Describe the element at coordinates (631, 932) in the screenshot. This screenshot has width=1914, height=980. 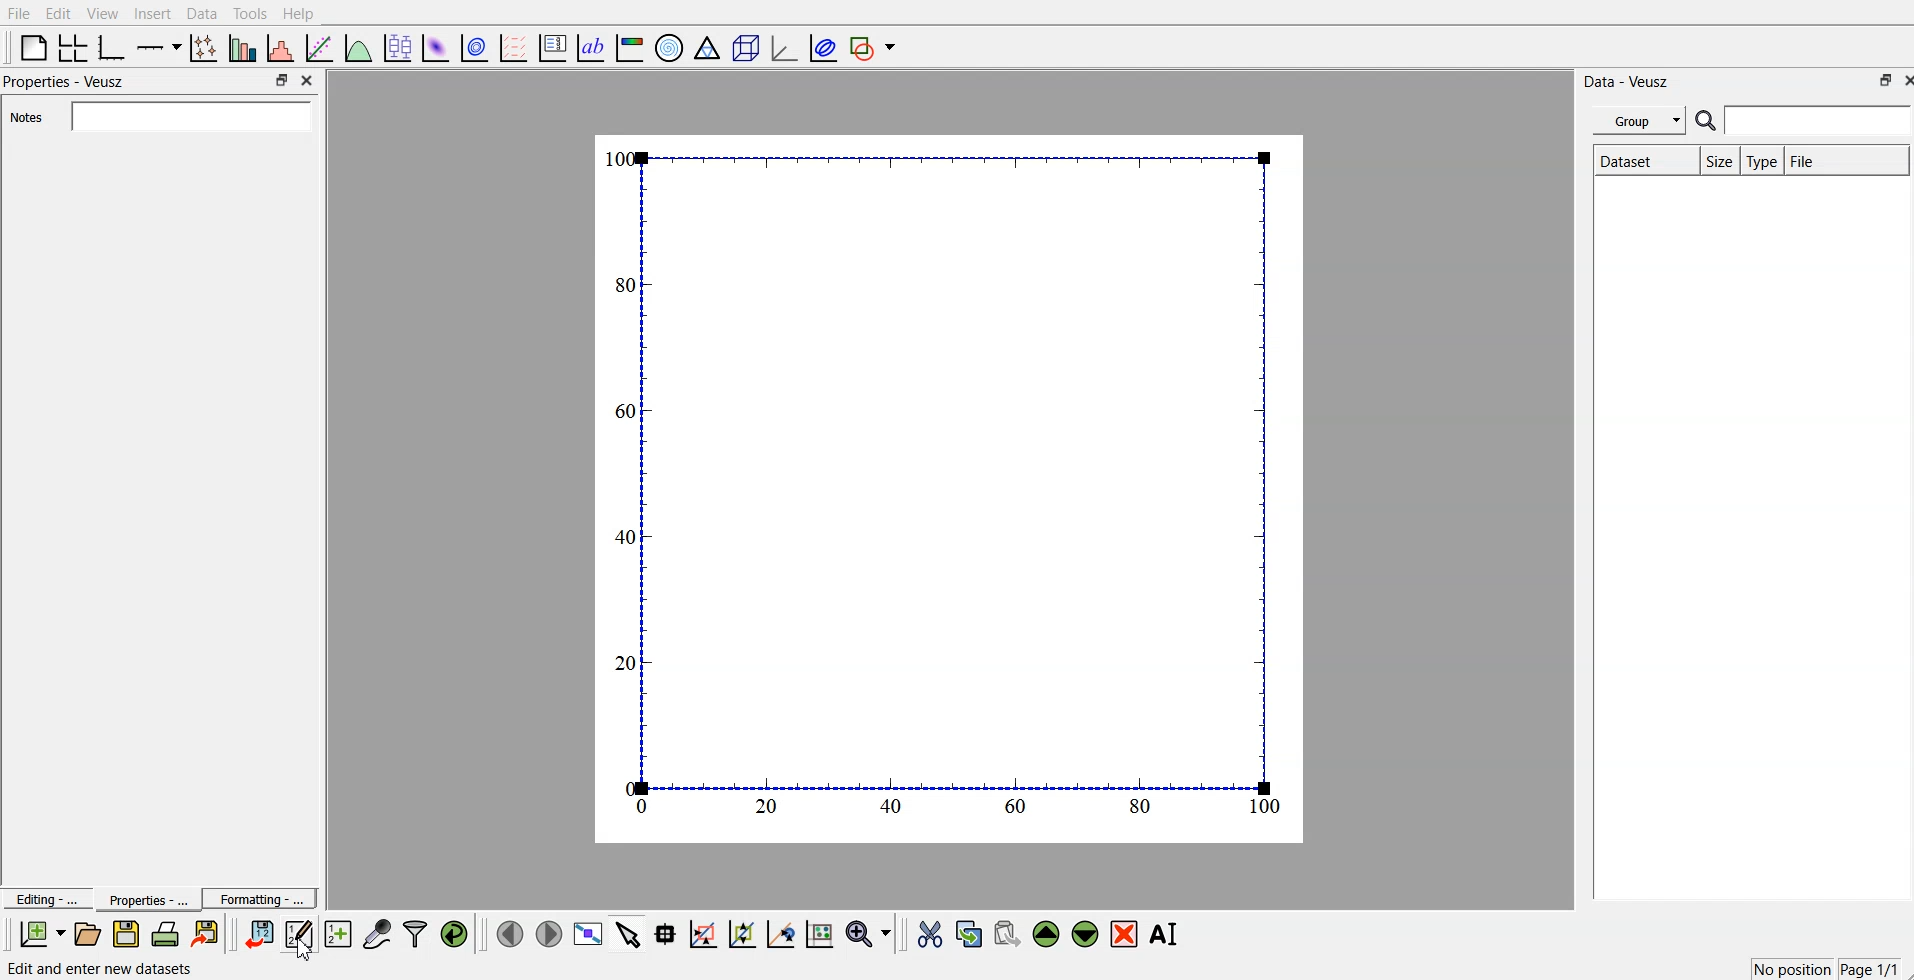
I see `select items from the graph` at that location.